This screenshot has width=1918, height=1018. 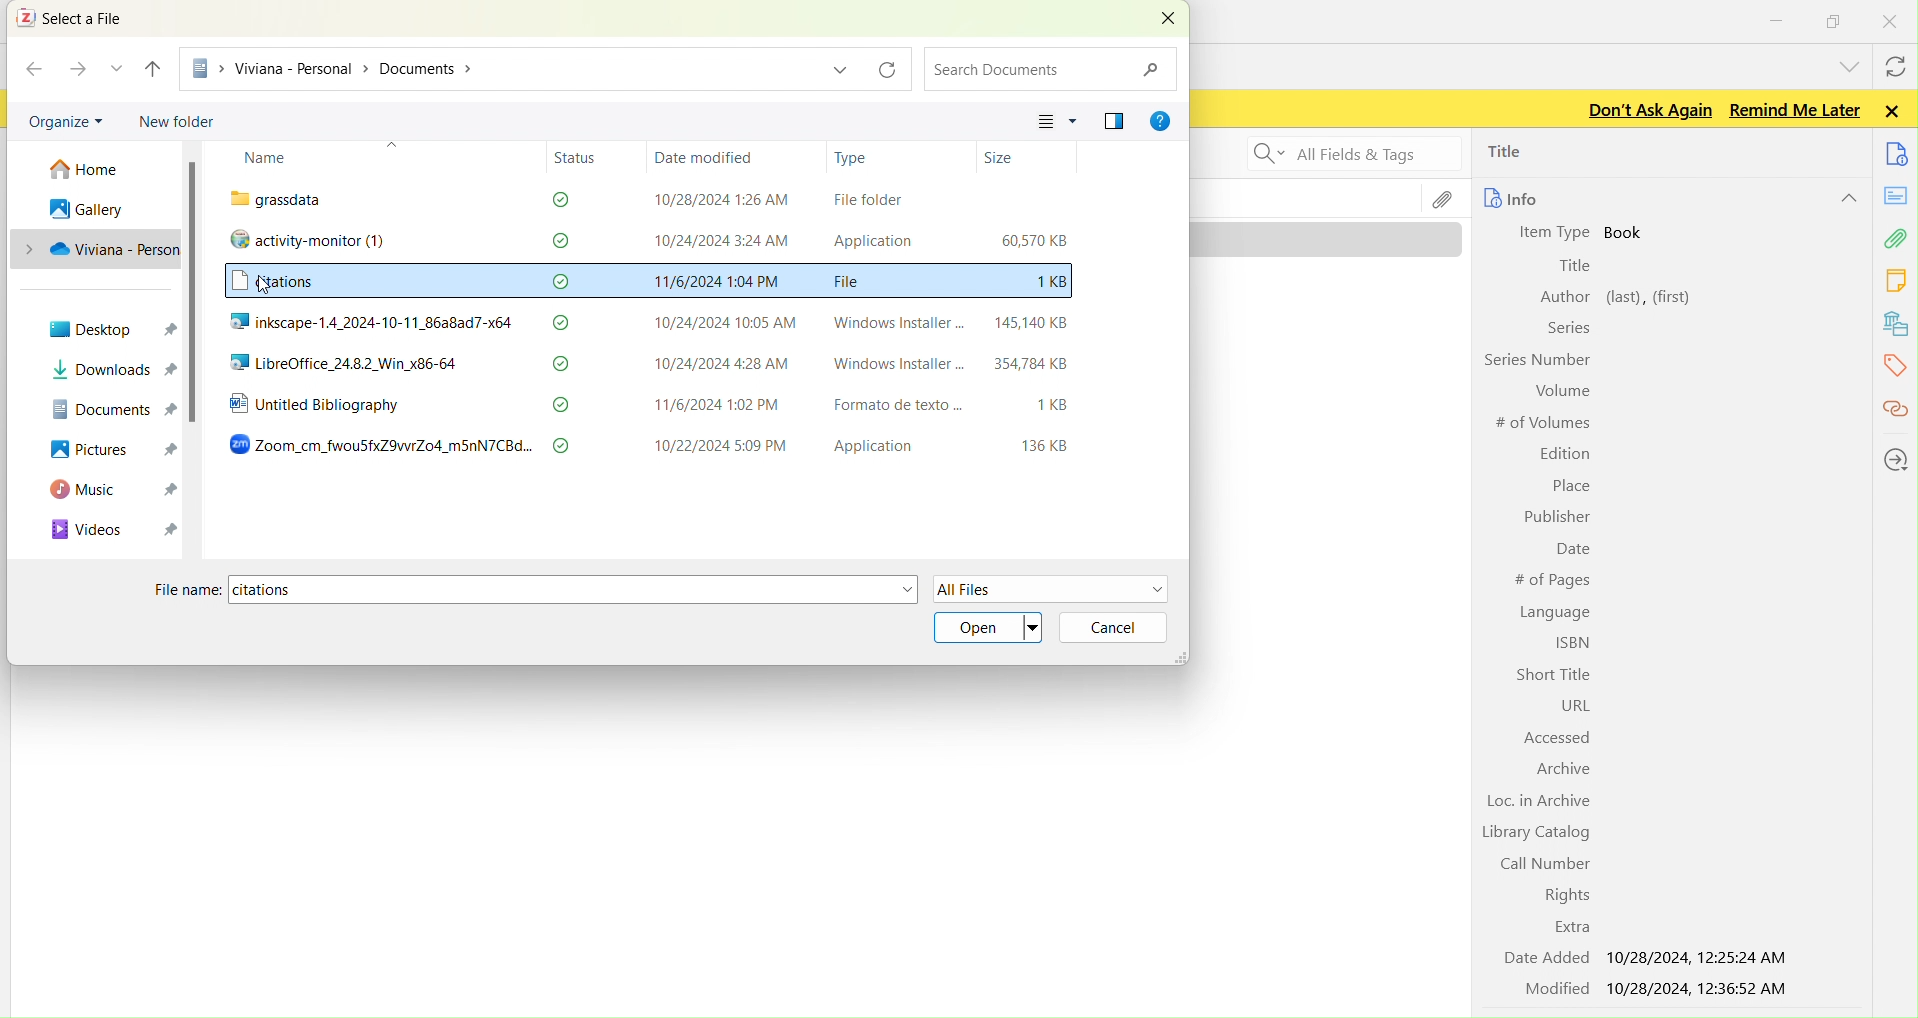 What do you see at coordinates (320, 243) in the screenshot?
I see `activity-monitor (1)` at bounding box center [320, 243].